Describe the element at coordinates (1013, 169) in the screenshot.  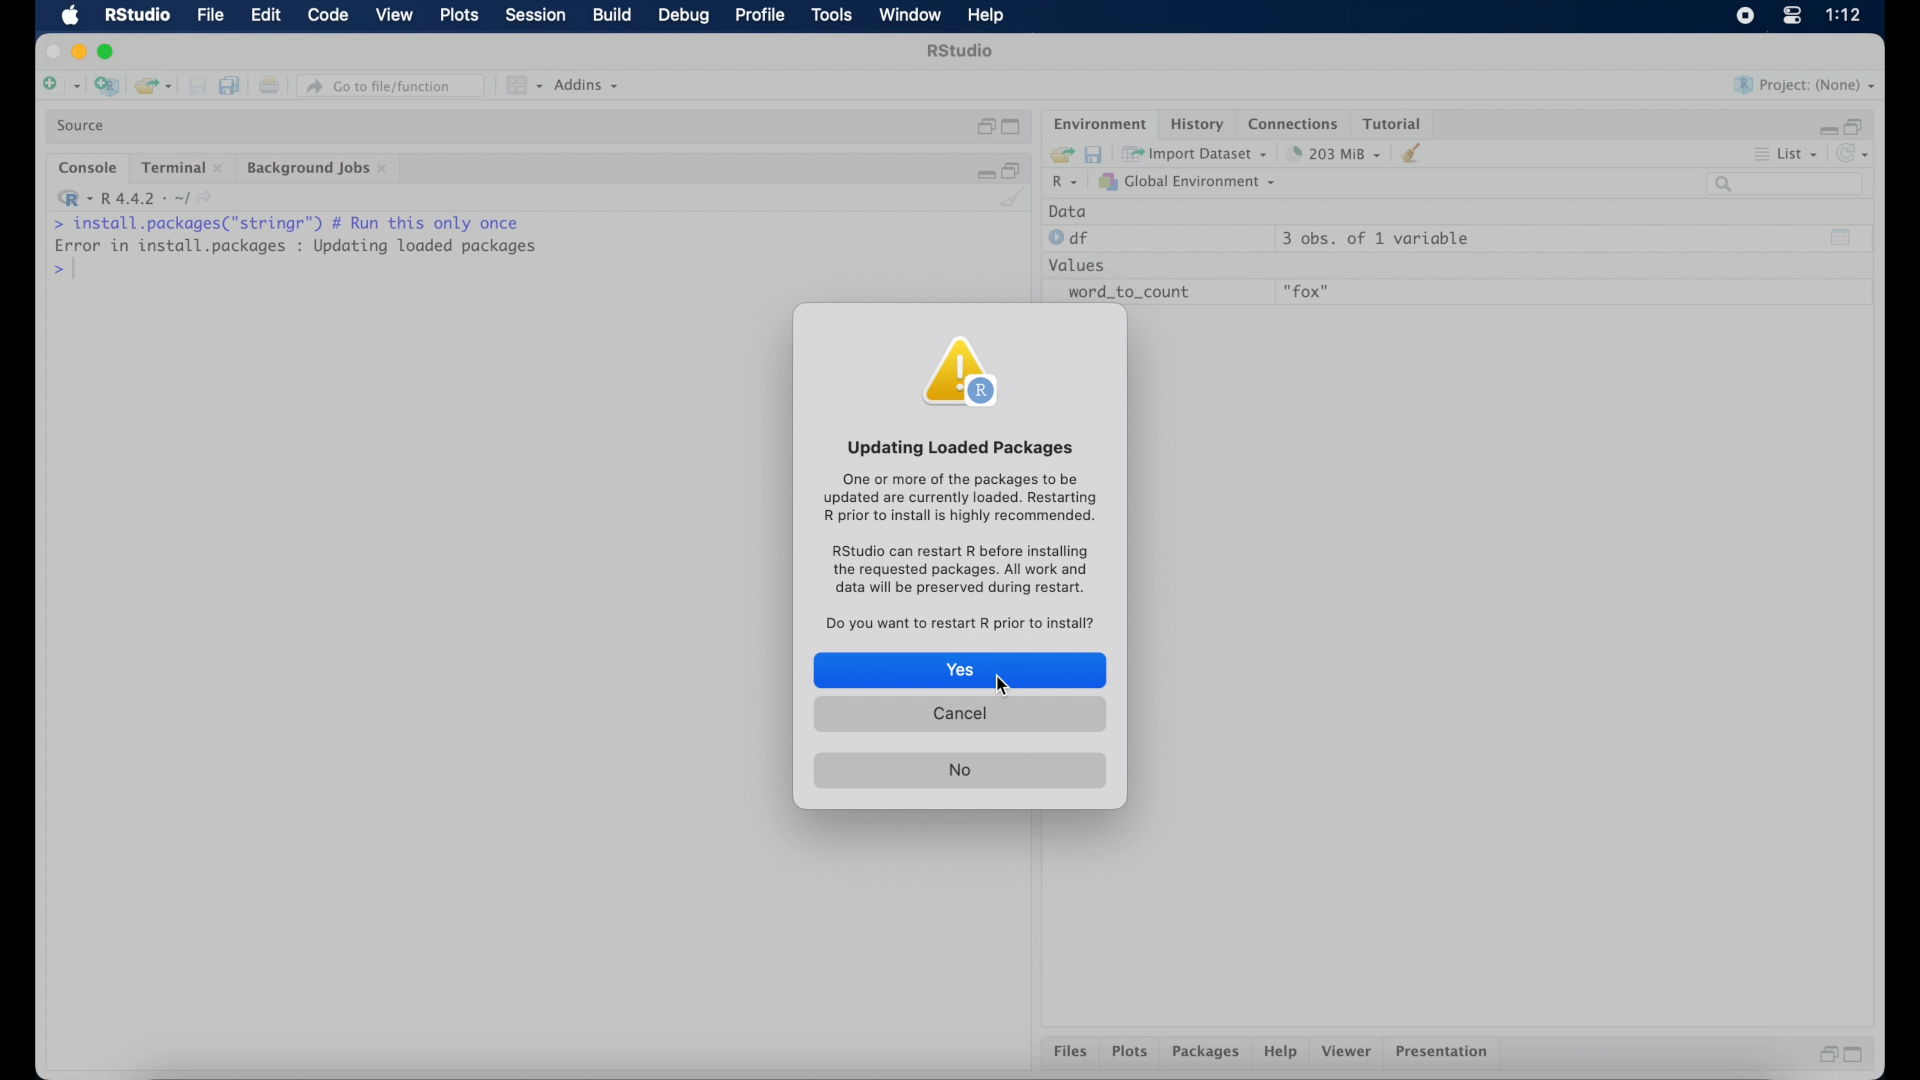
I see `restore down` at that location.